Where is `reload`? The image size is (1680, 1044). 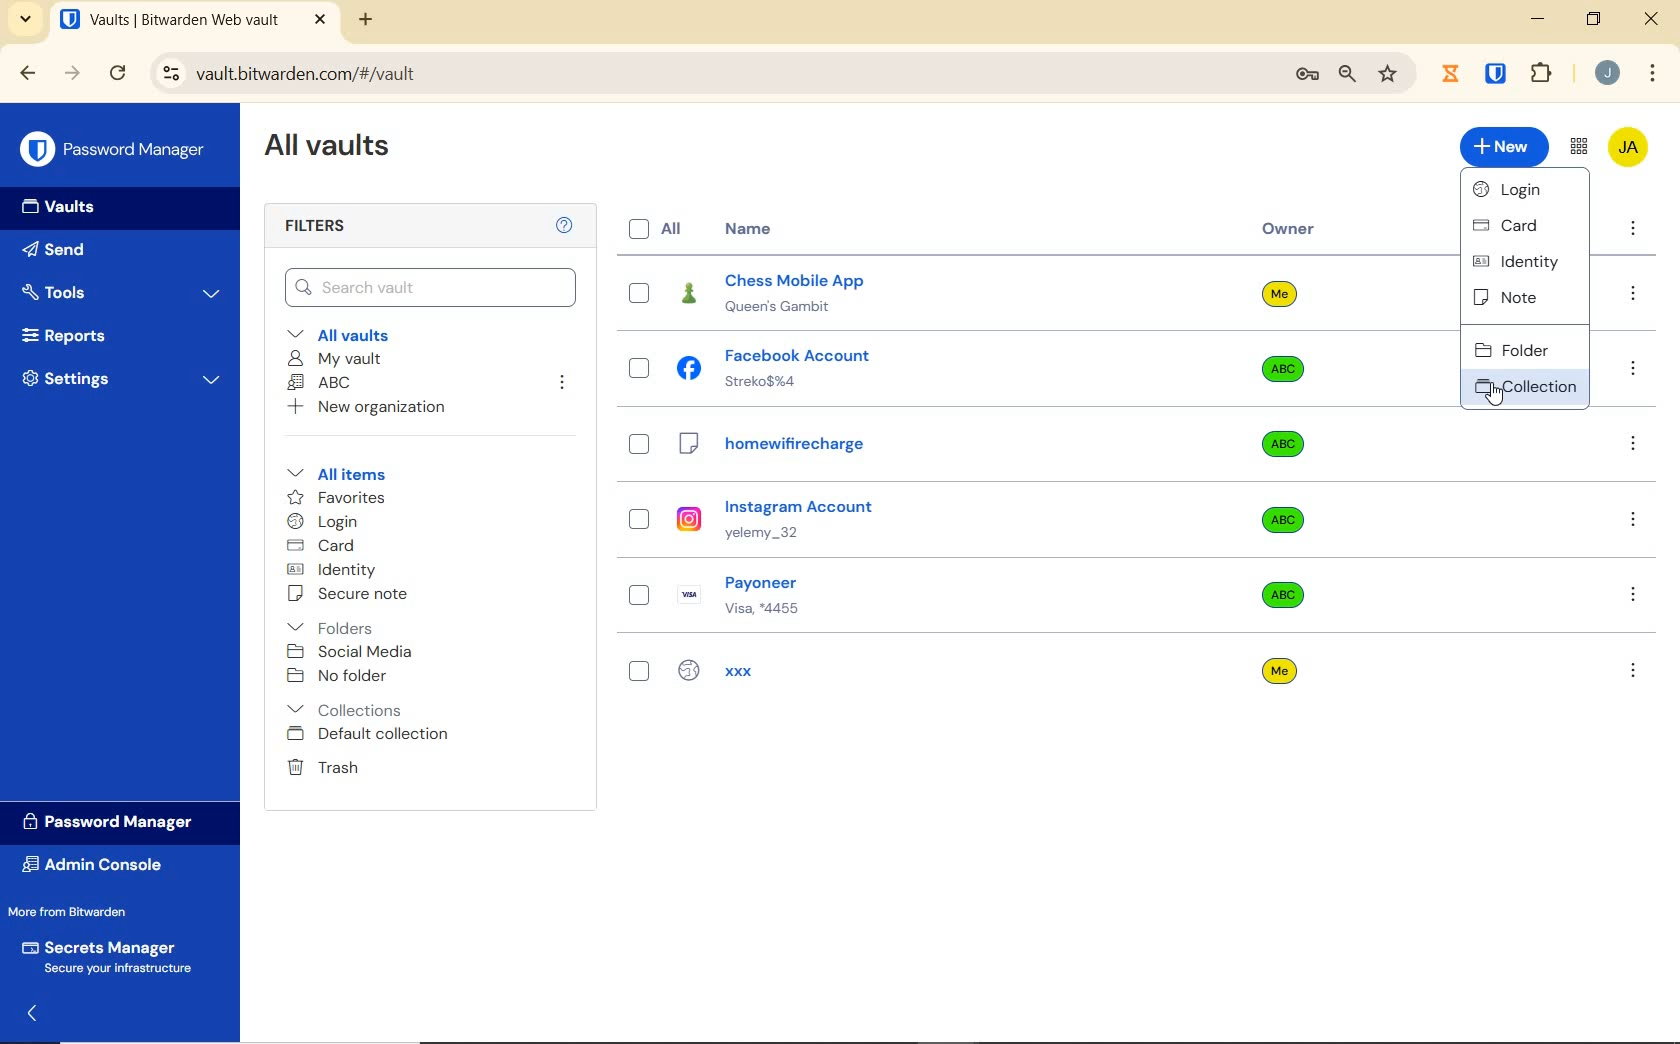
reload is located at coordinates (122, 75).